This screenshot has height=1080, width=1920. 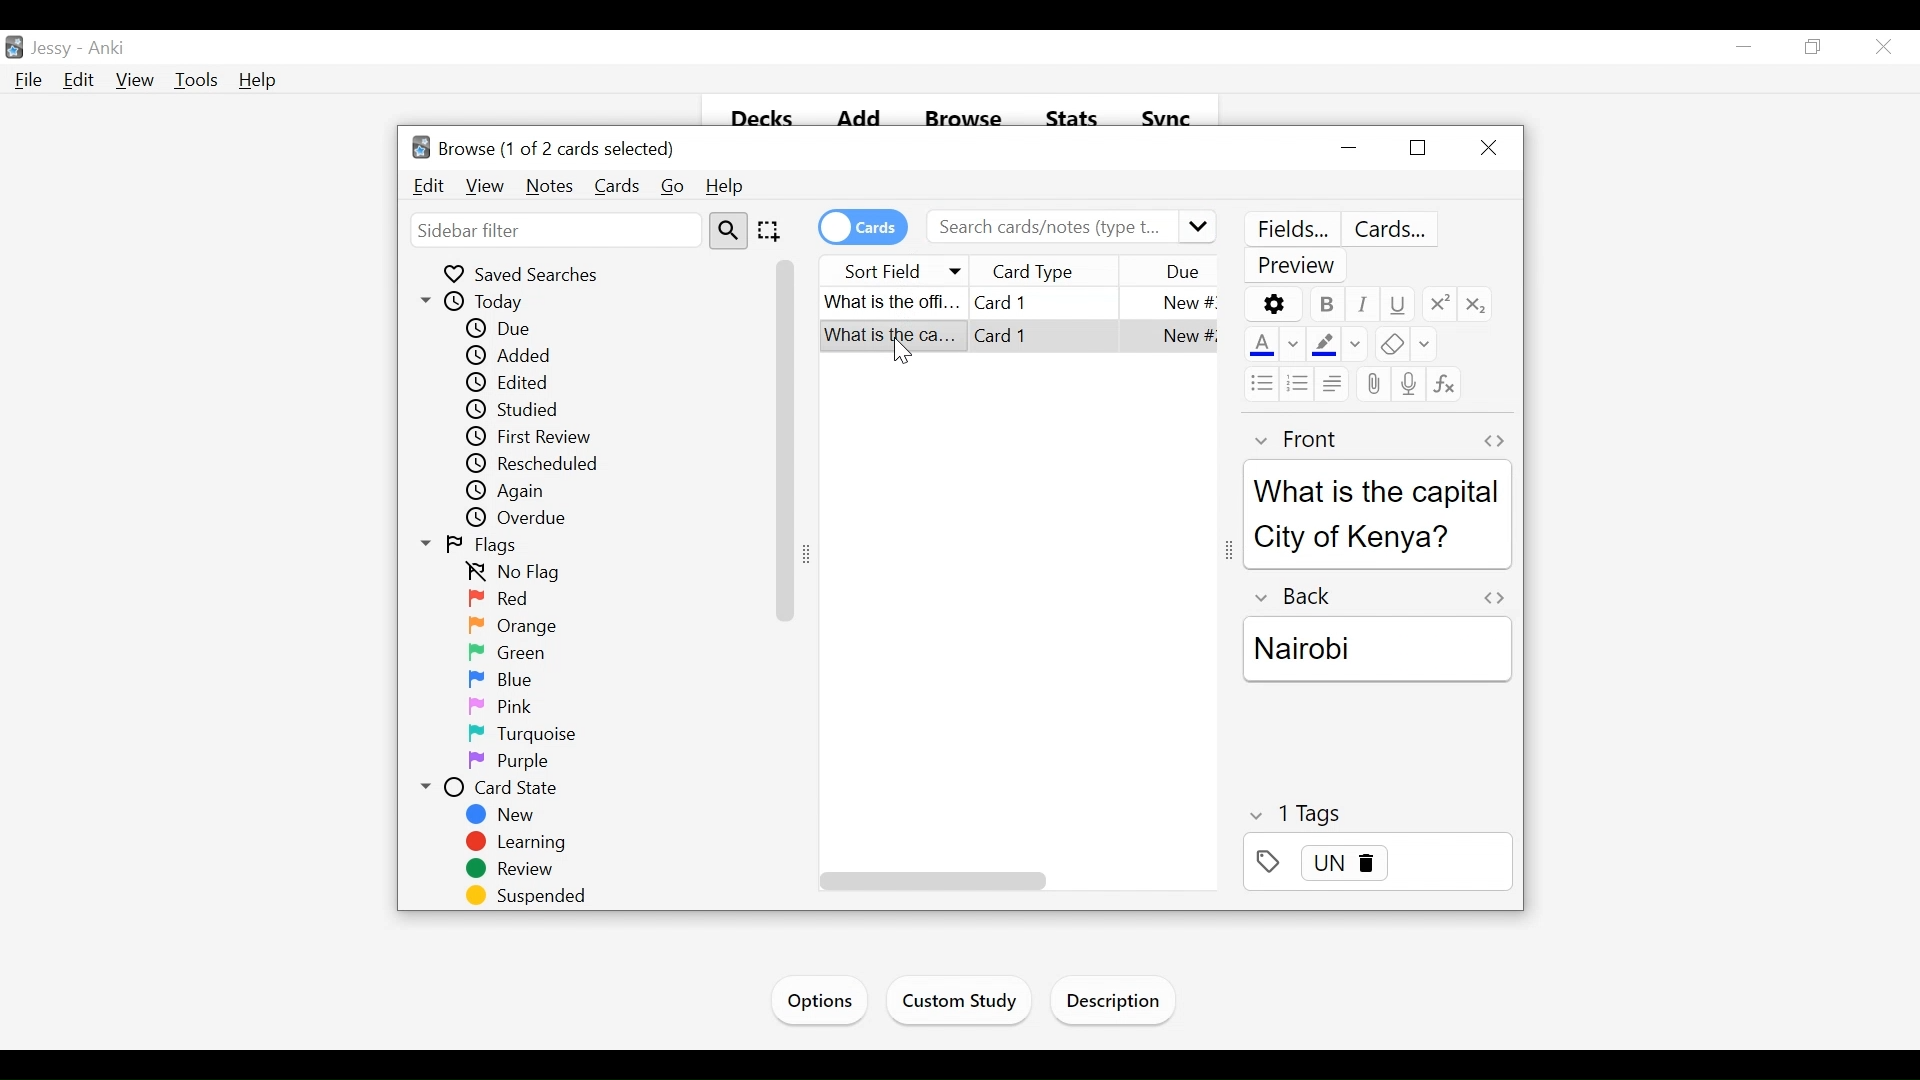 I want to click on Edited, so click(x=515, y=383).